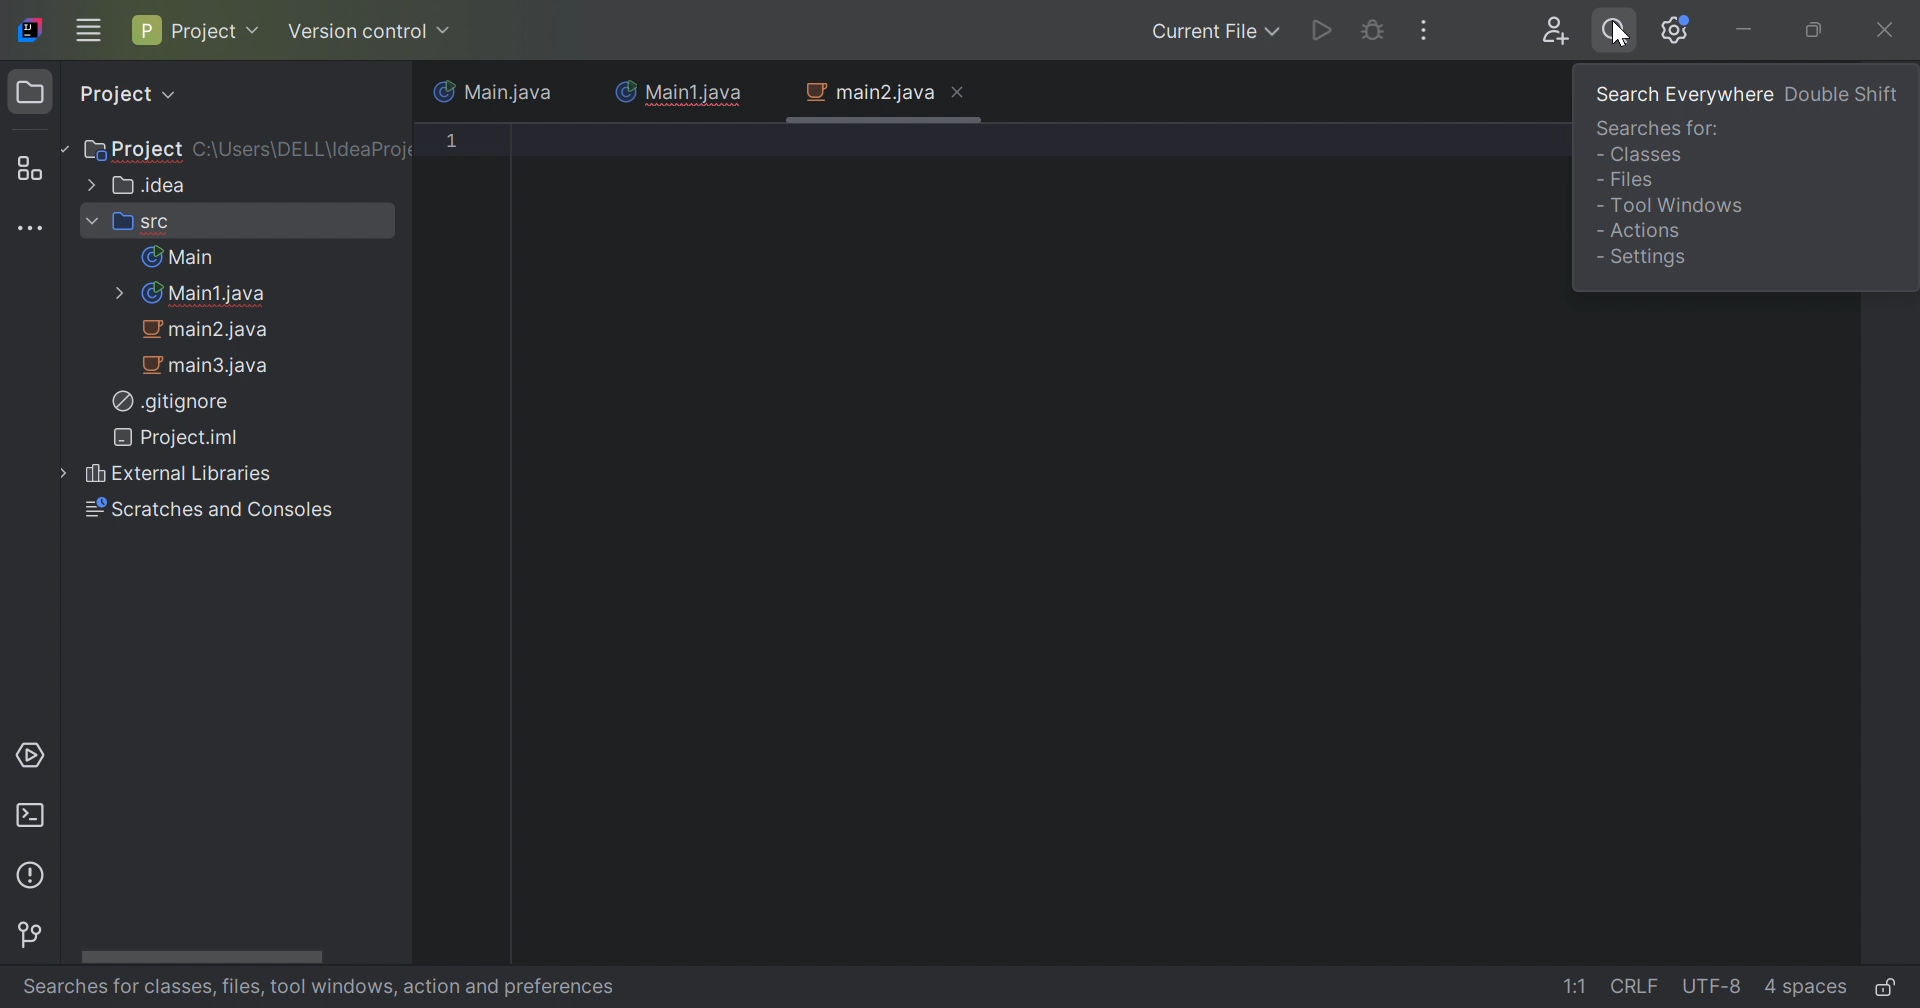 The height and width of the screenshot is (1008, 1920). Describe the element at coordinates (27, 168) in the screenshot. I see `Structure` at that location.